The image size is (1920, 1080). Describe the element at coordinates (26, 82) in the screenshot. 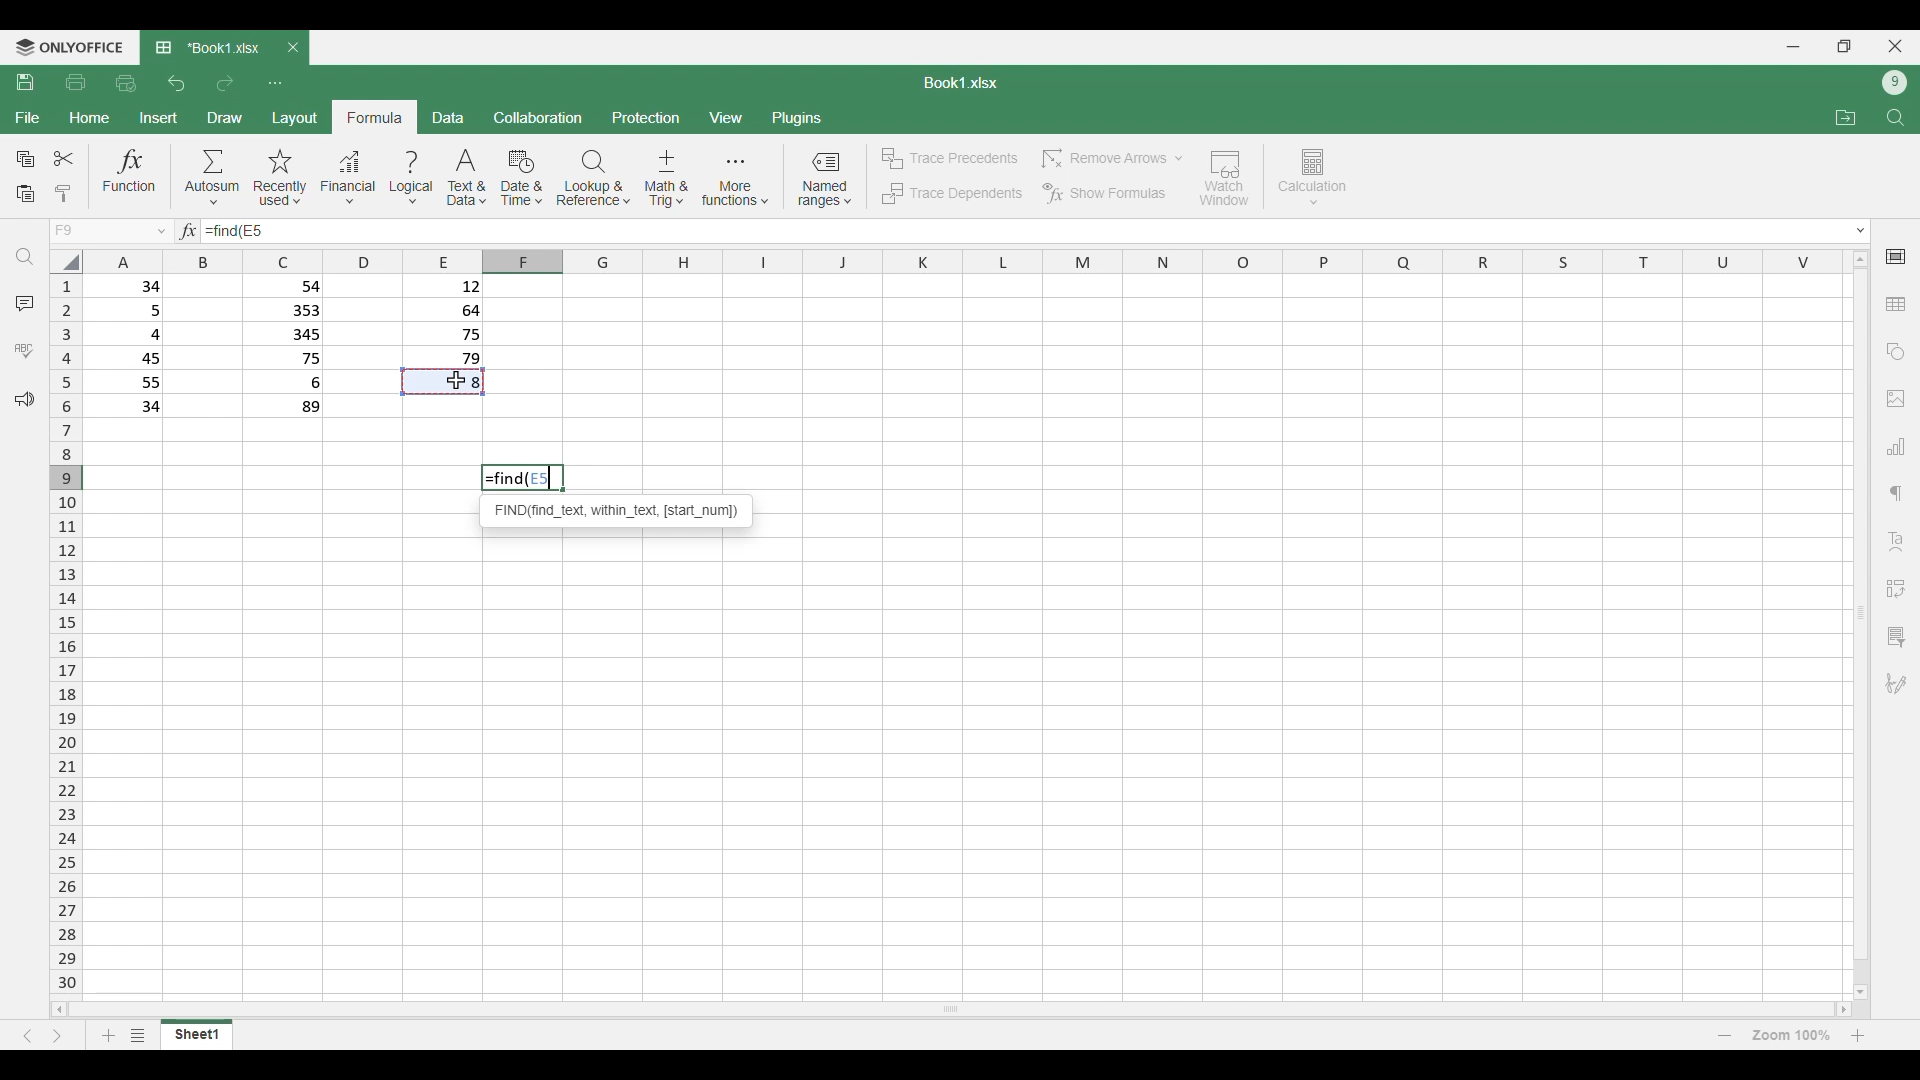

I see `Save` at that location.